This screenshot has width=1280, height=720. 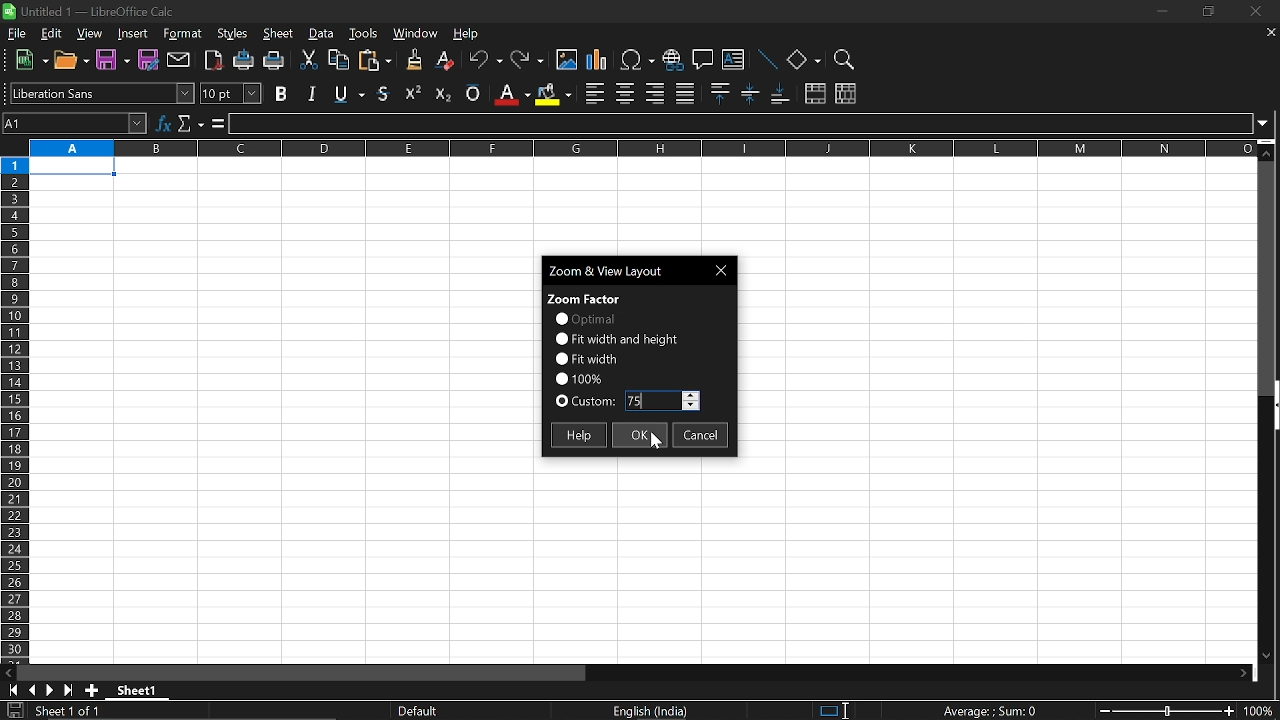 I want to click on align left, so click(x=595, y=94).